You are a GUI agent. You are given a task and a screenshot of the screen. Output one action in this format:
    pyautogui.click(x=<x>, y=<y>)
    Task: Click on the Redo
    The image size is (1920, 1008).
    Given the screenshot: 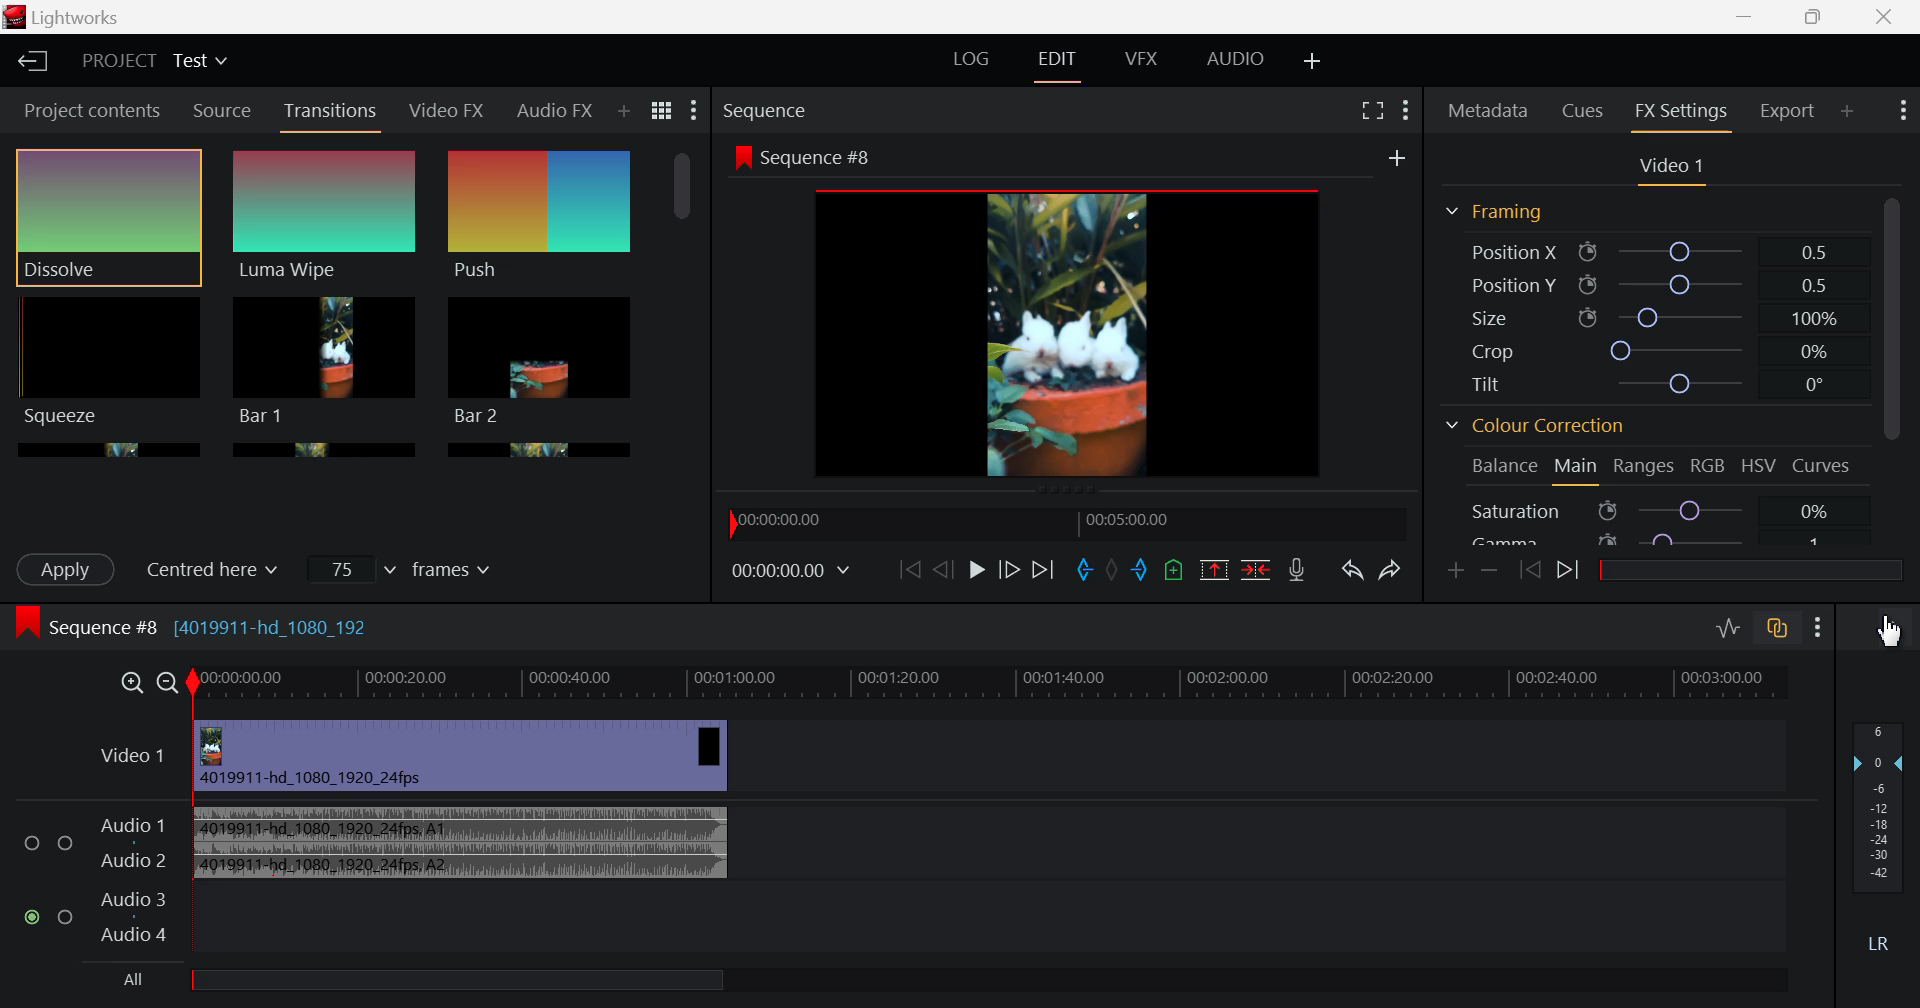 What is the action you would take?
    pyautogui.click(x=1392, y=572)
    